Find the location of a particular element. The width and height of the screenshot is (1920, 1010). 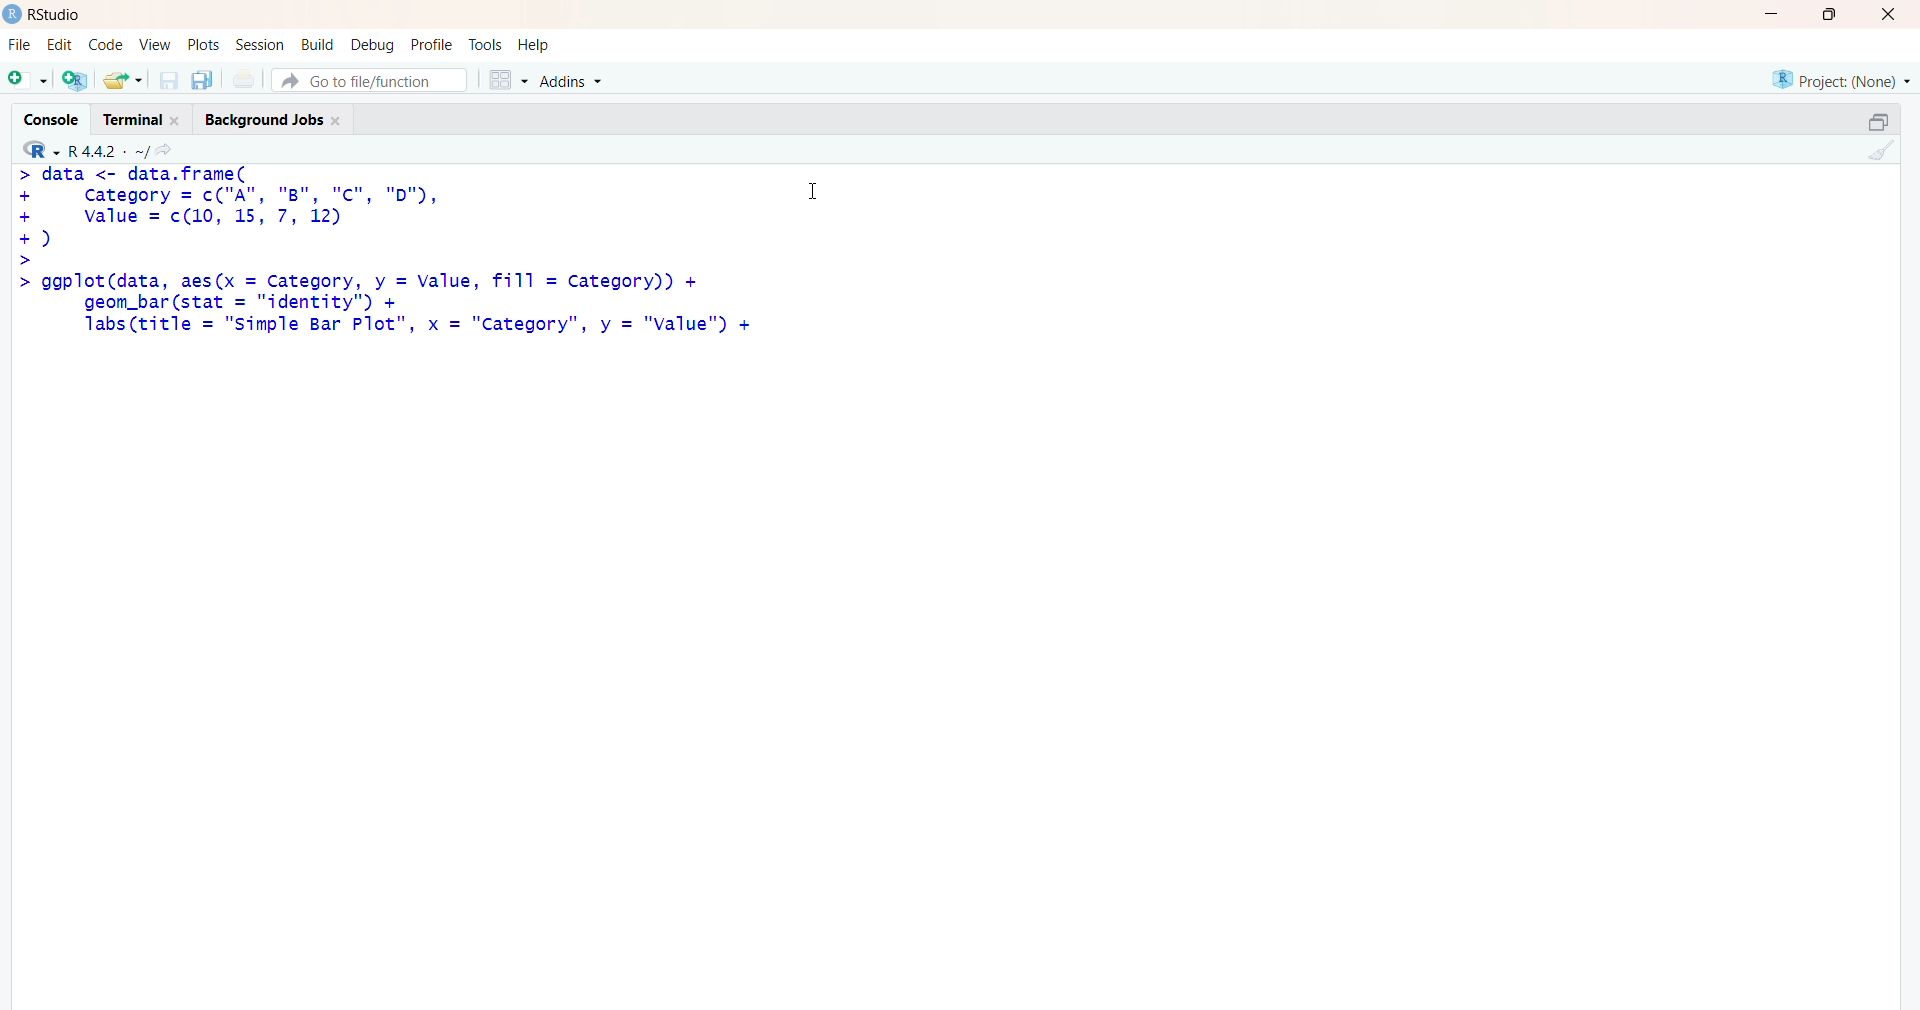

Close is located at coordinates (1885, 14).